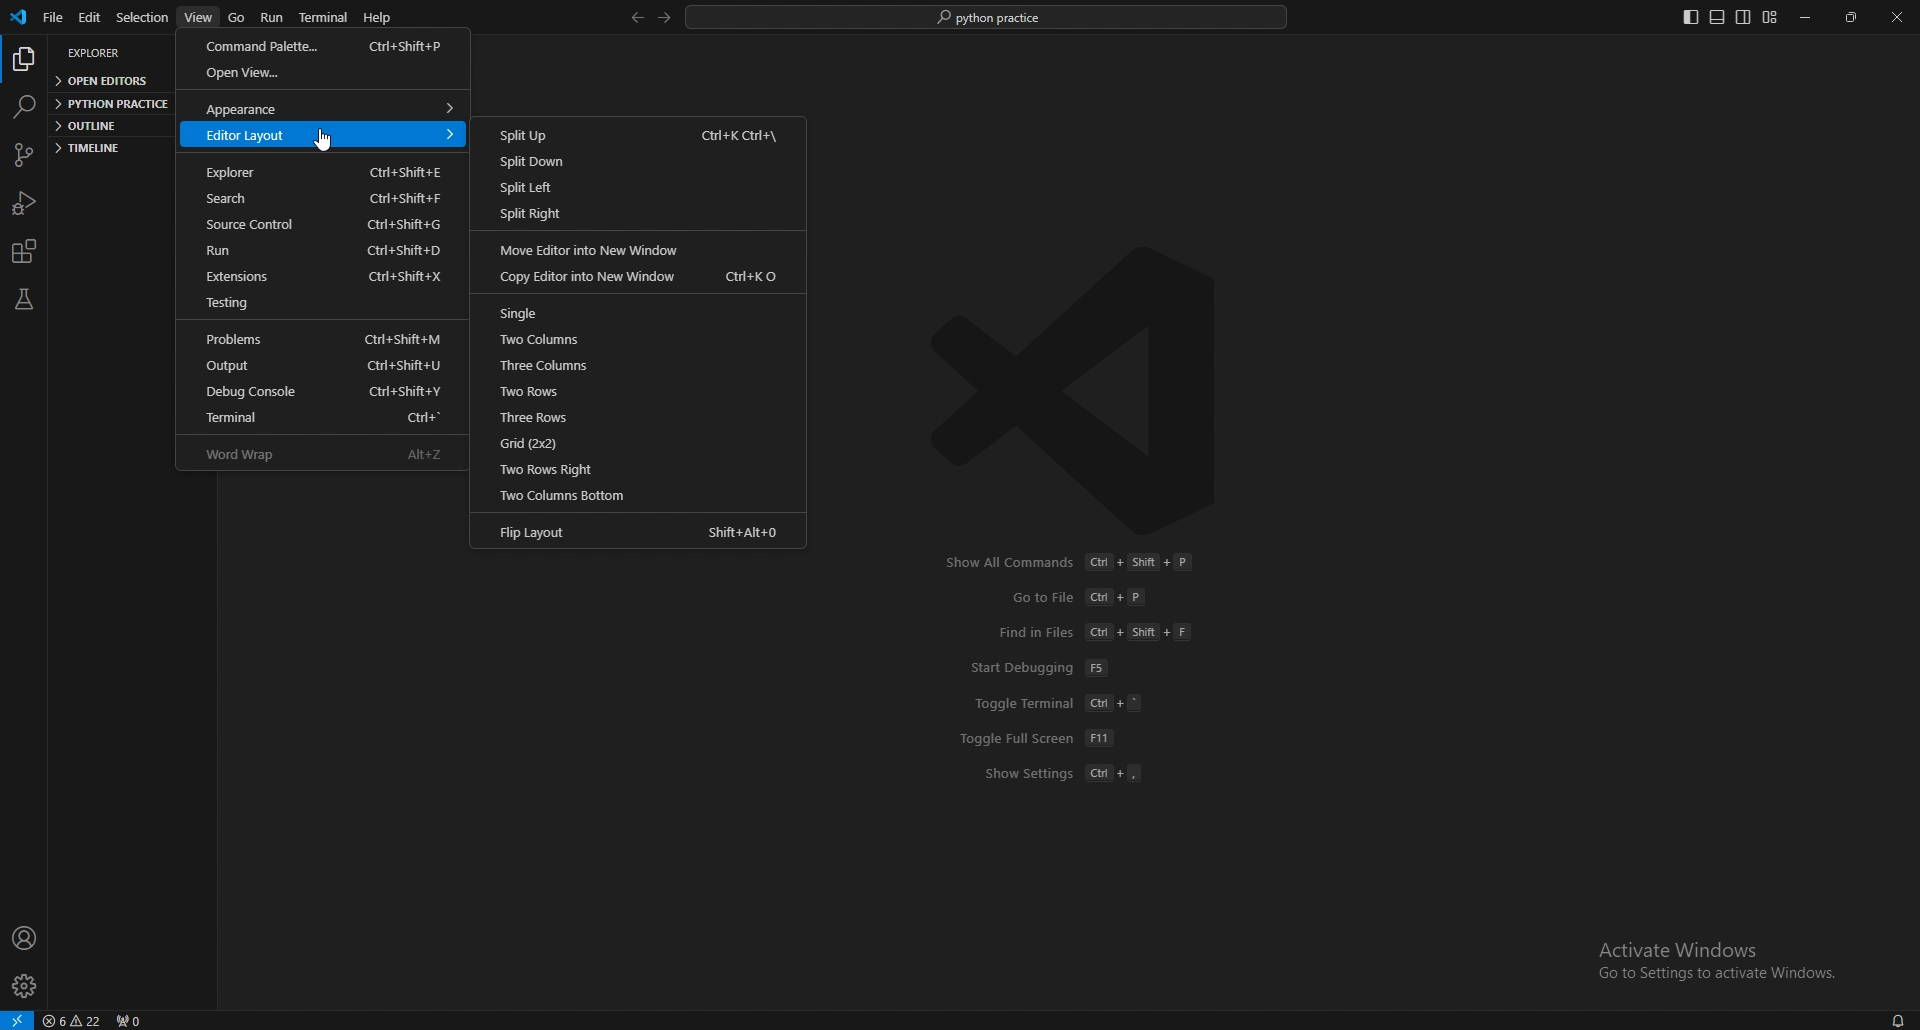 The image size is (1920, 1030). Describe the element at coordinates (273, 16) in the screenshot. I see `run` at that location.